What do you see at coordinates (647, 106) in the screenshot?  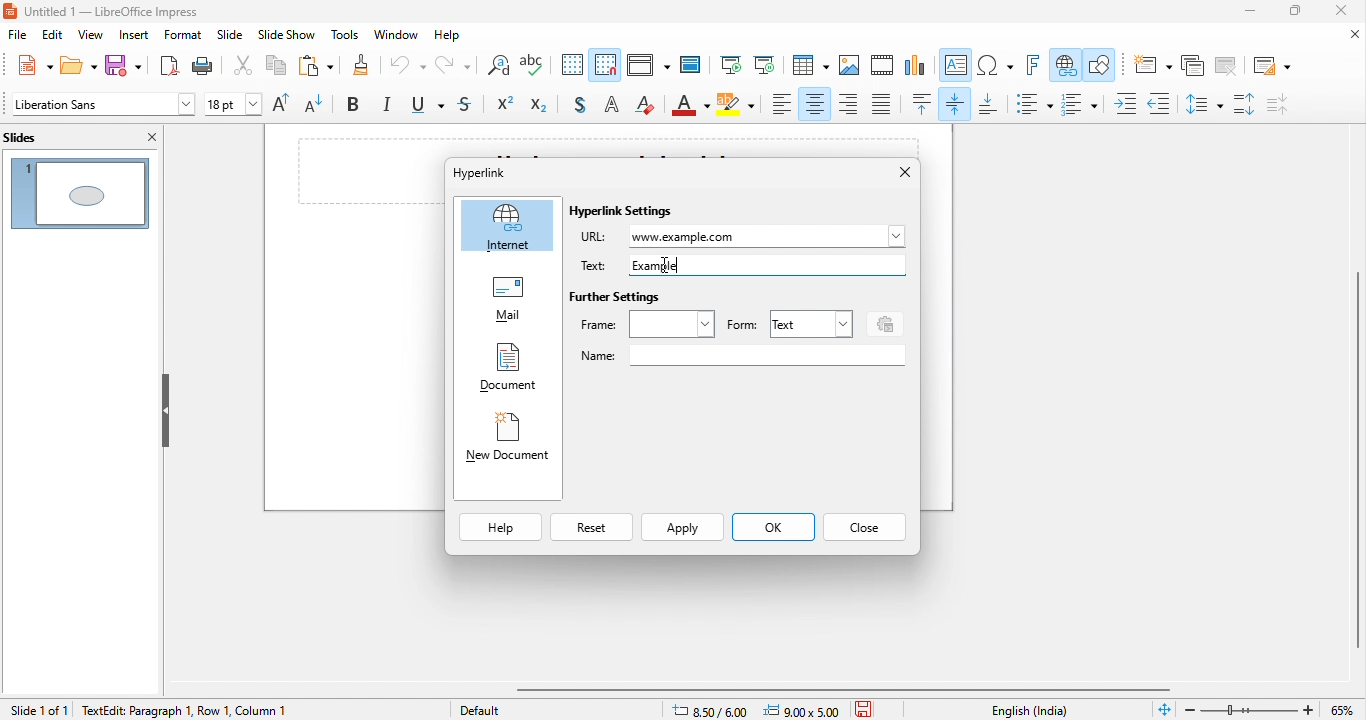 I see `clear direct formatting` at bounding box center [647, 106].